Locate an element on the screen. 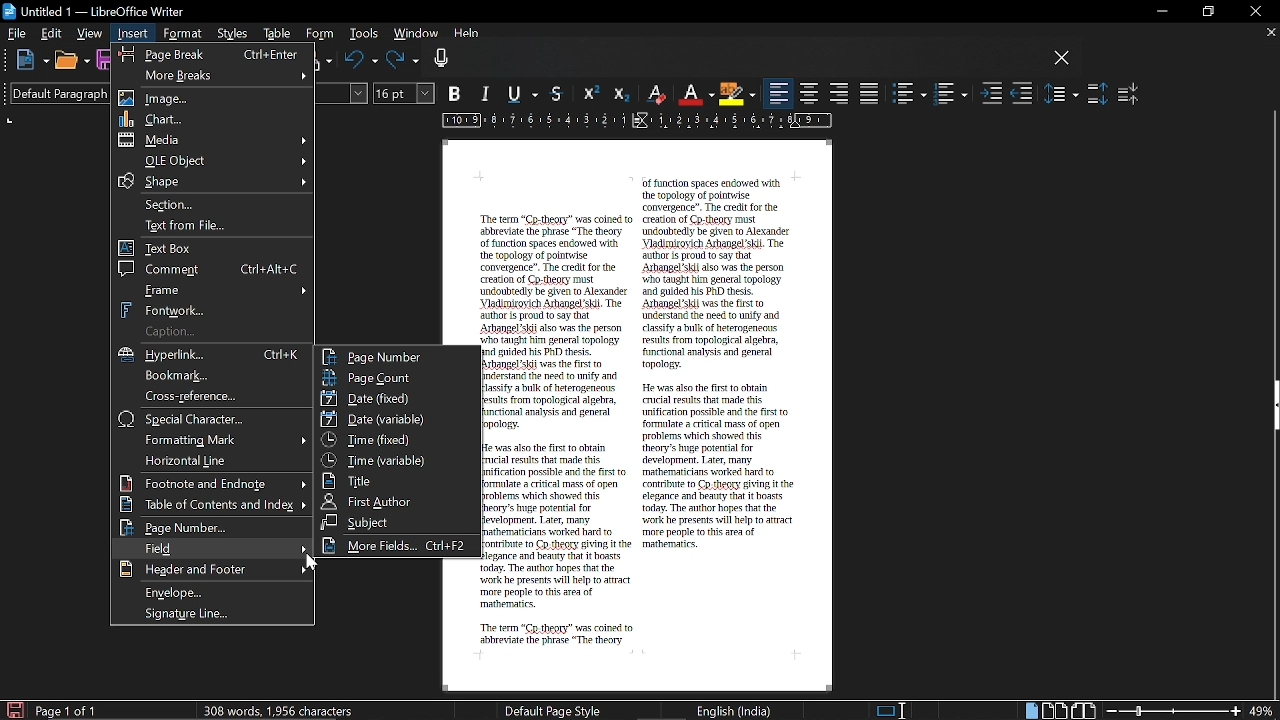 This screenshot has height=720, width=1280. Horizontal line is located at coordinates (210, 460).